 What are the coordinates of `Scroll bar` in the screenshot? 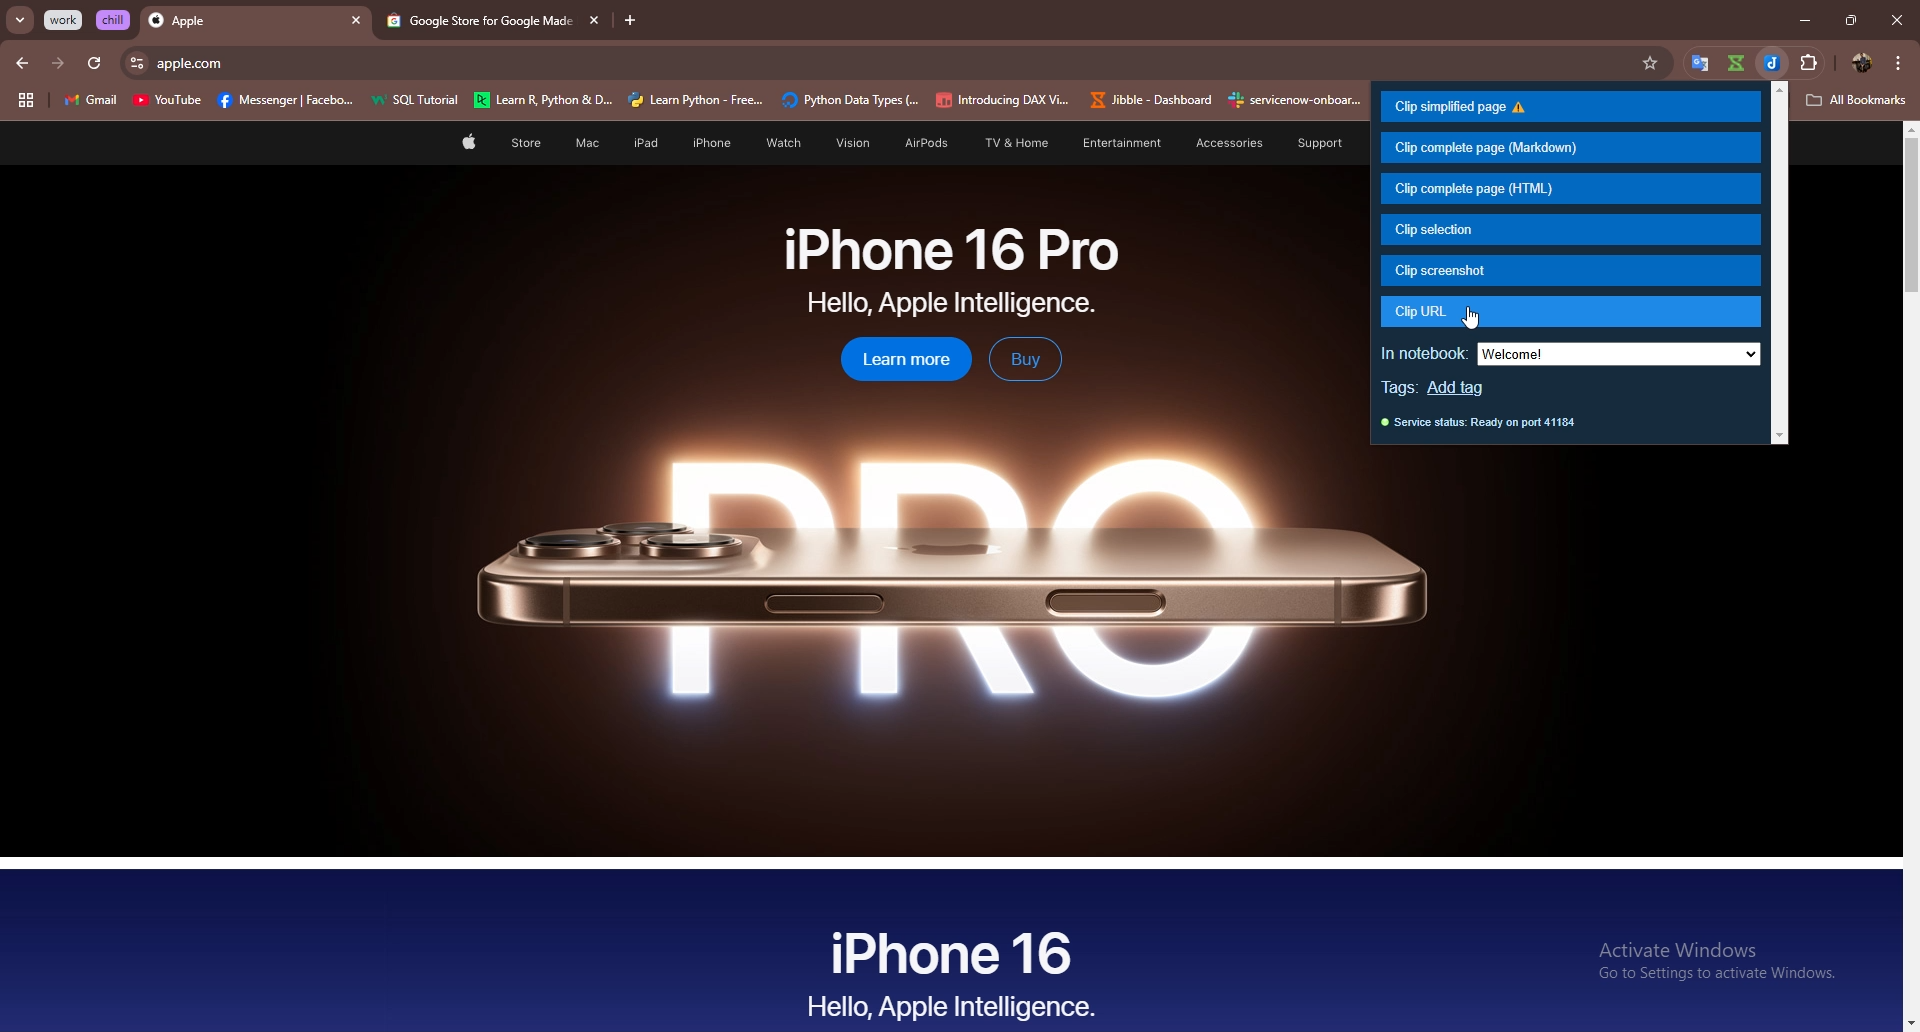 It's located at (1907, 576).